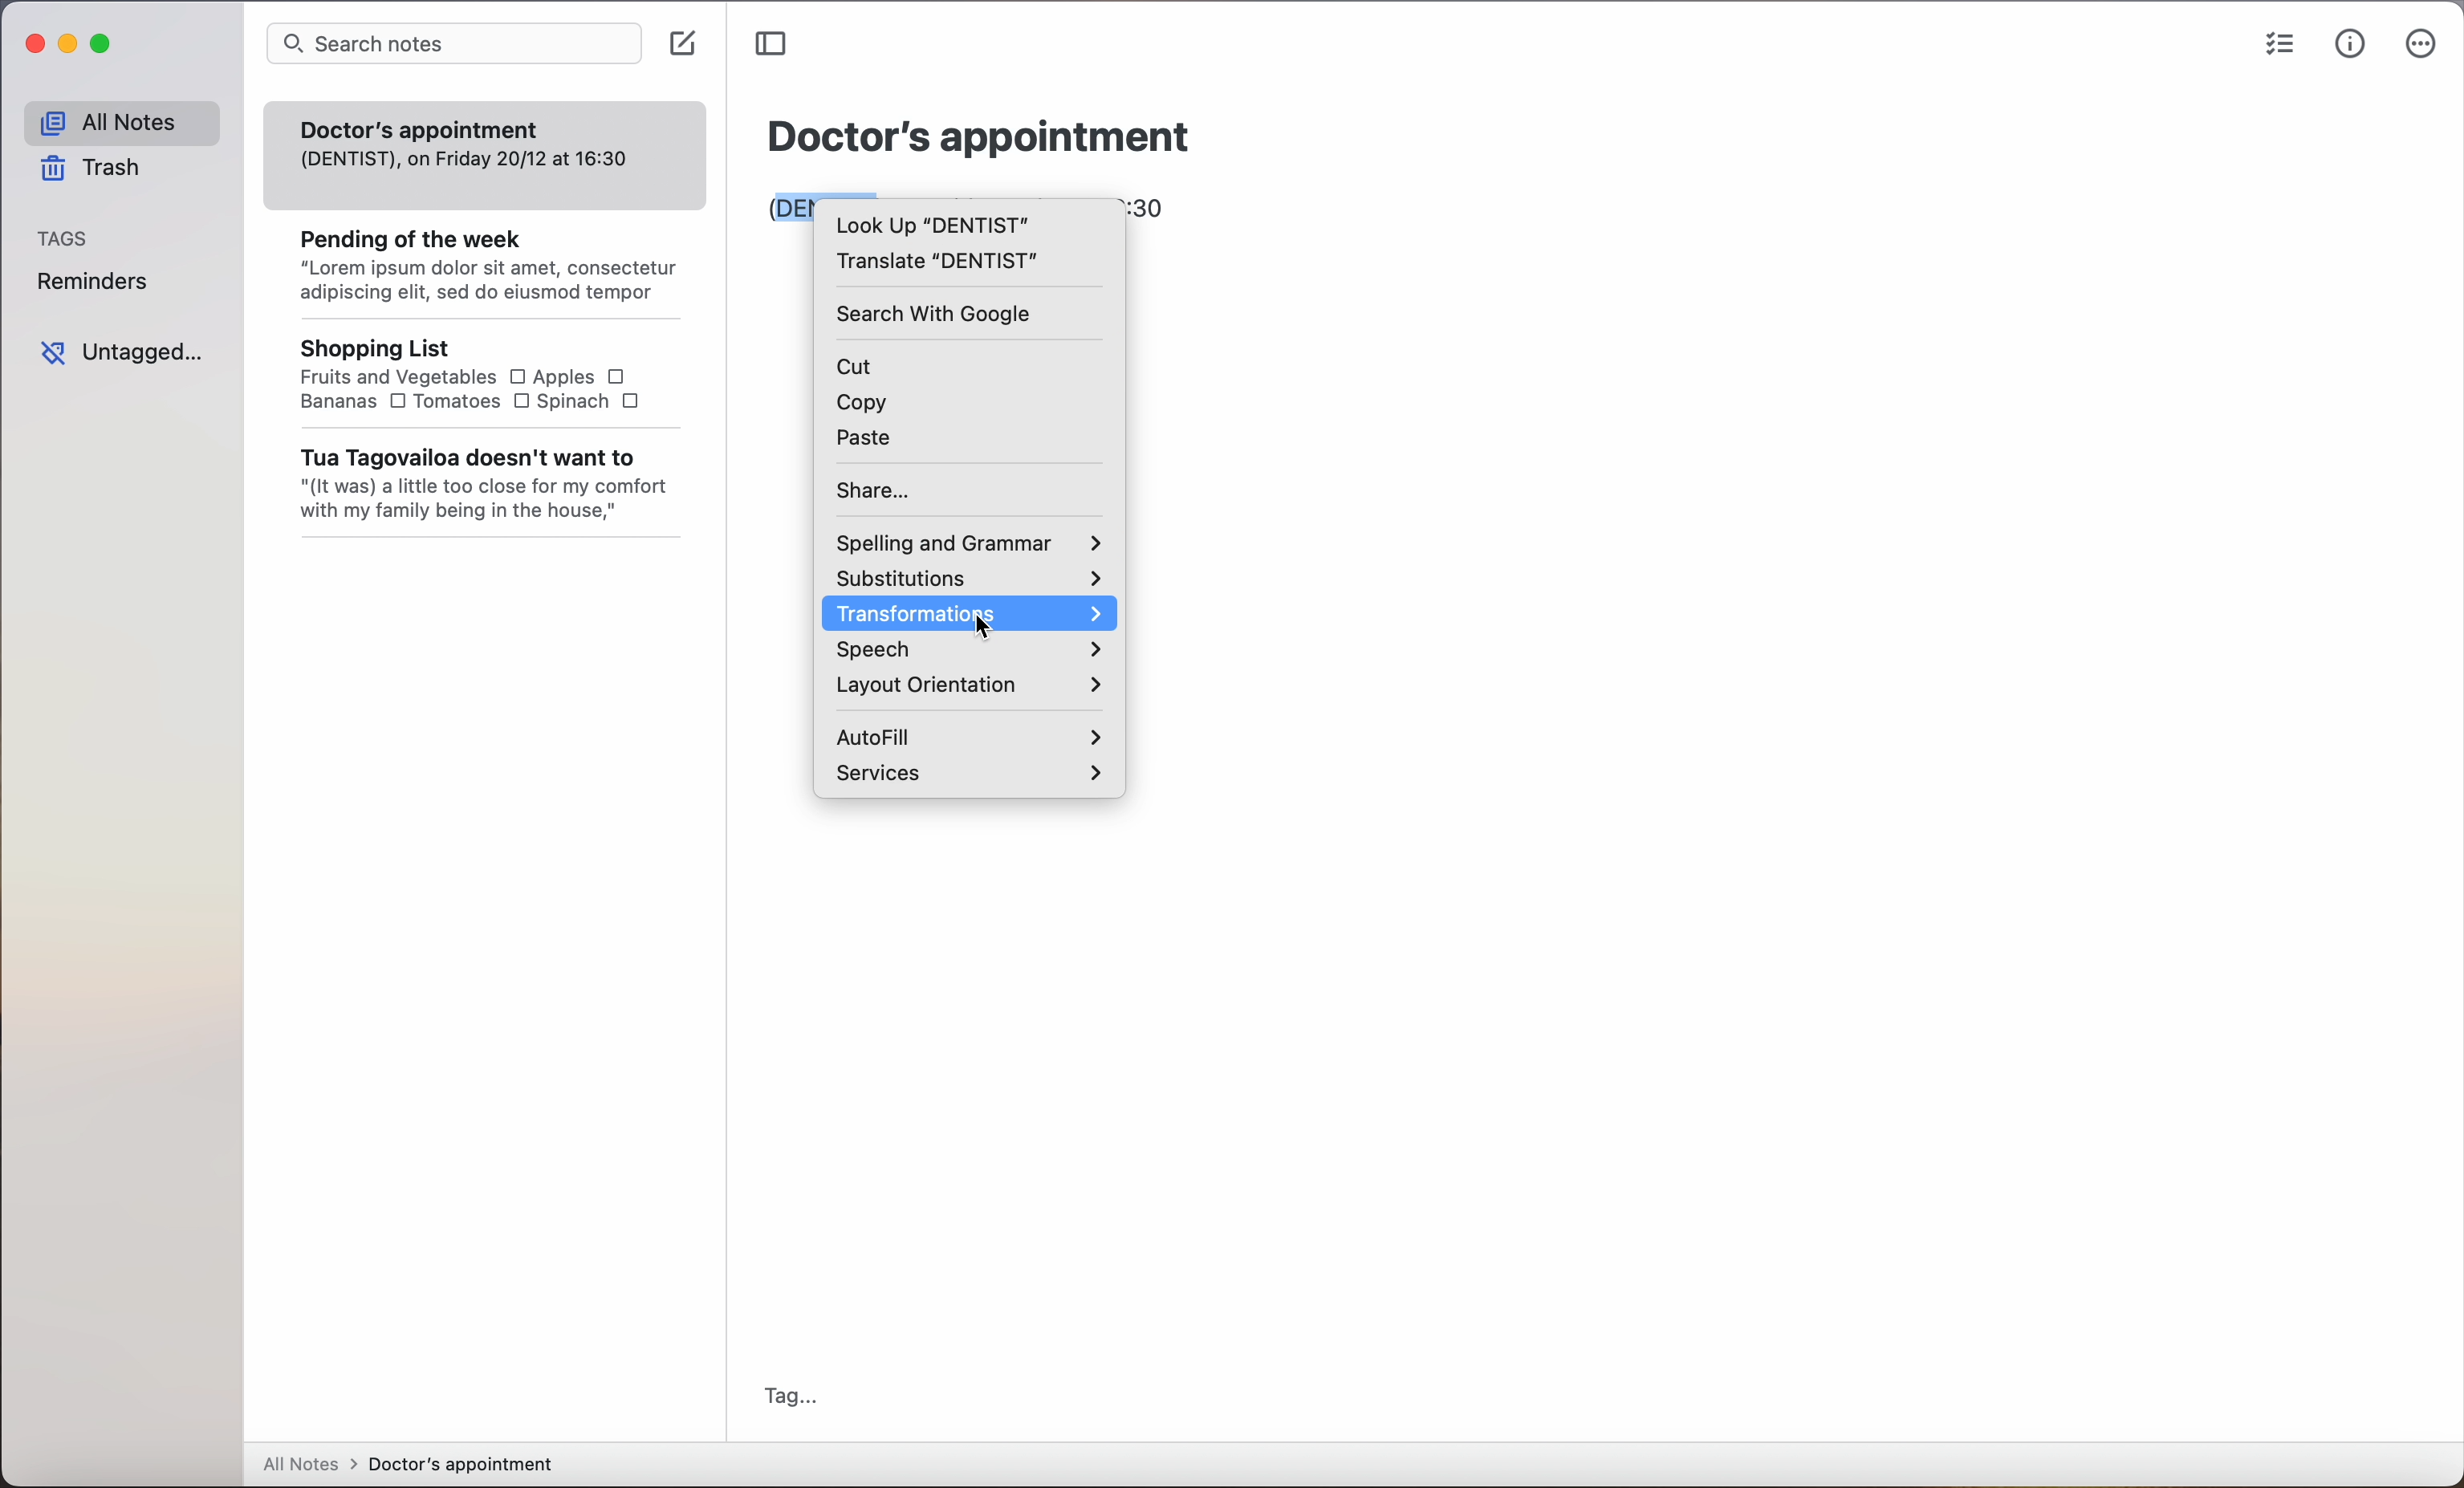 The image size is (2464, 1488). What do you see at coordinates (776, 44) in the screenshot?
I see `toggle sidebar` at bounding box center [776, 44].